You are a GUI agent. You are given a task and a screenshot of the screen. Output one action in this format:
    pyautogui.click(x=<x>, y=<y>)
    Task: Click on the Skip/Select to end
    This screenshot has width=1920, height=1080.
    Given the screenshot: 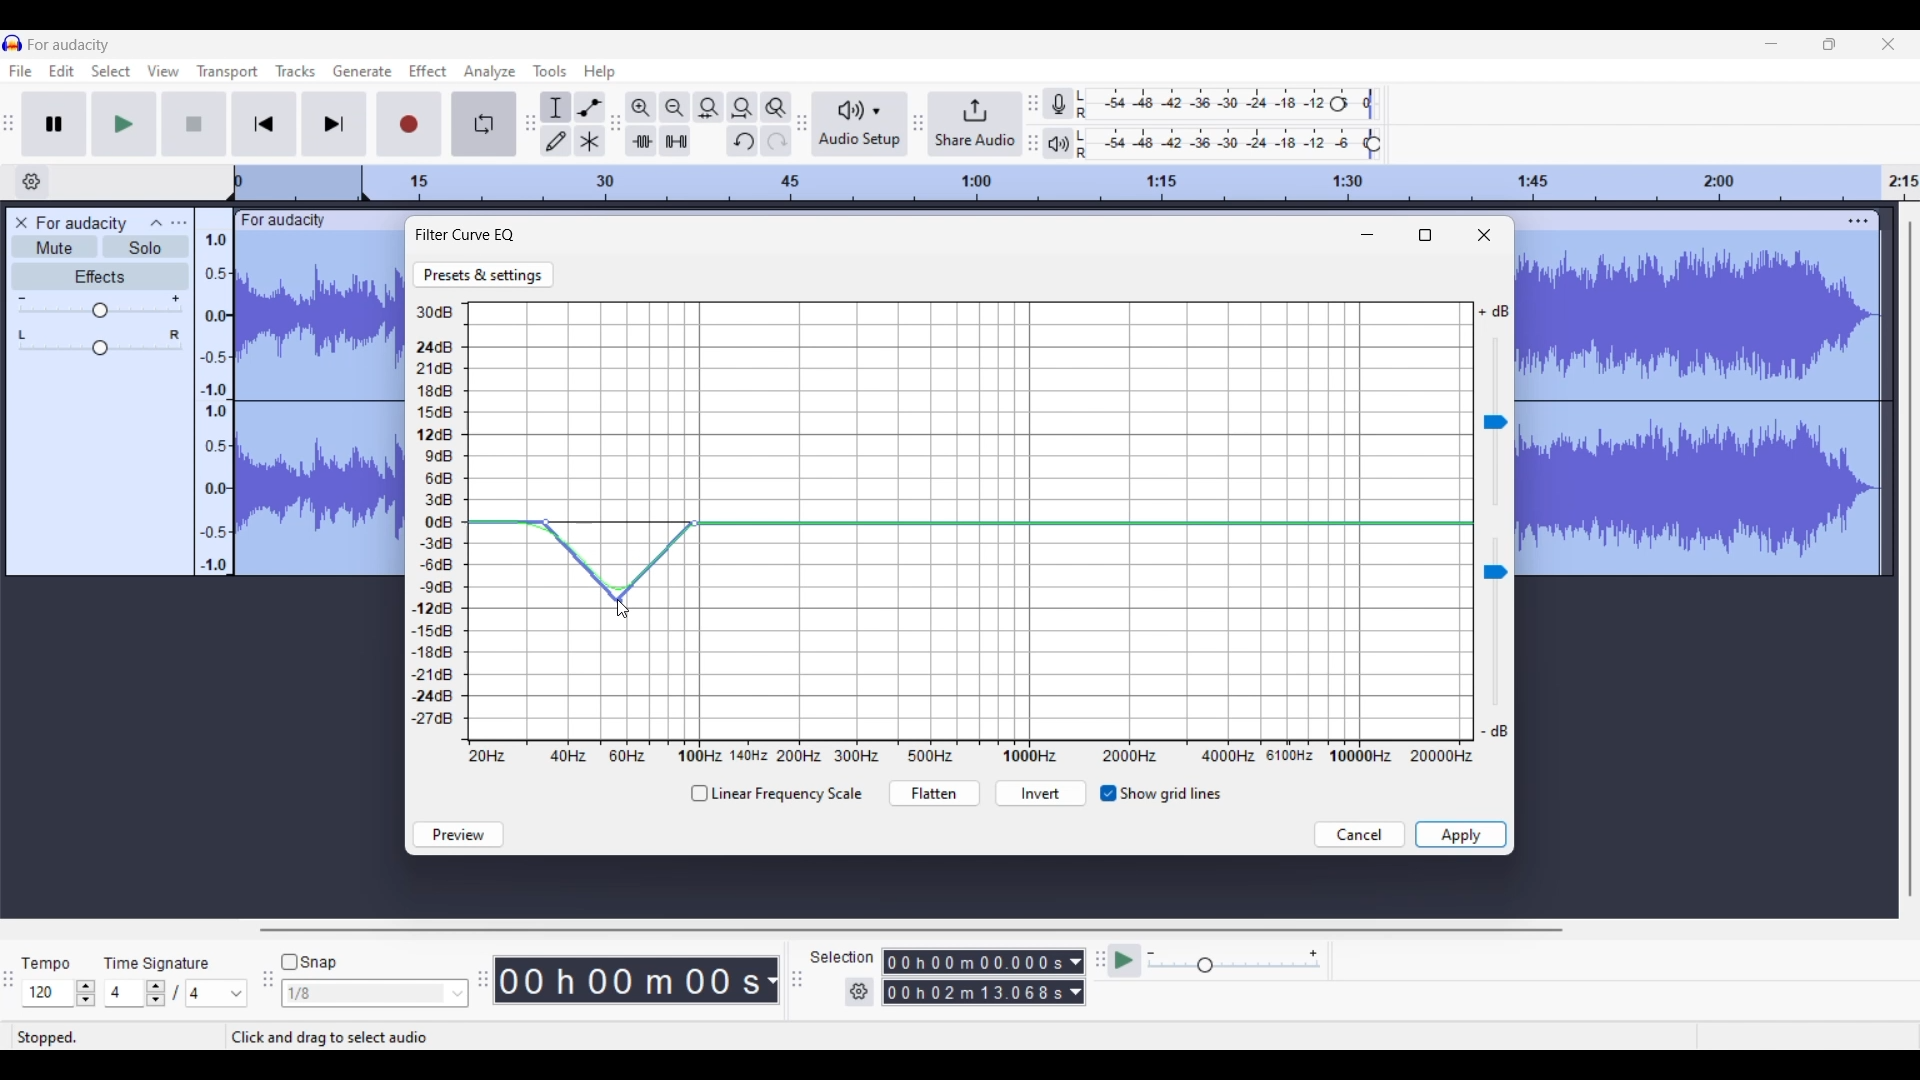 What is the action you would take?
    pyautogui.click(x=335, y=124)
    